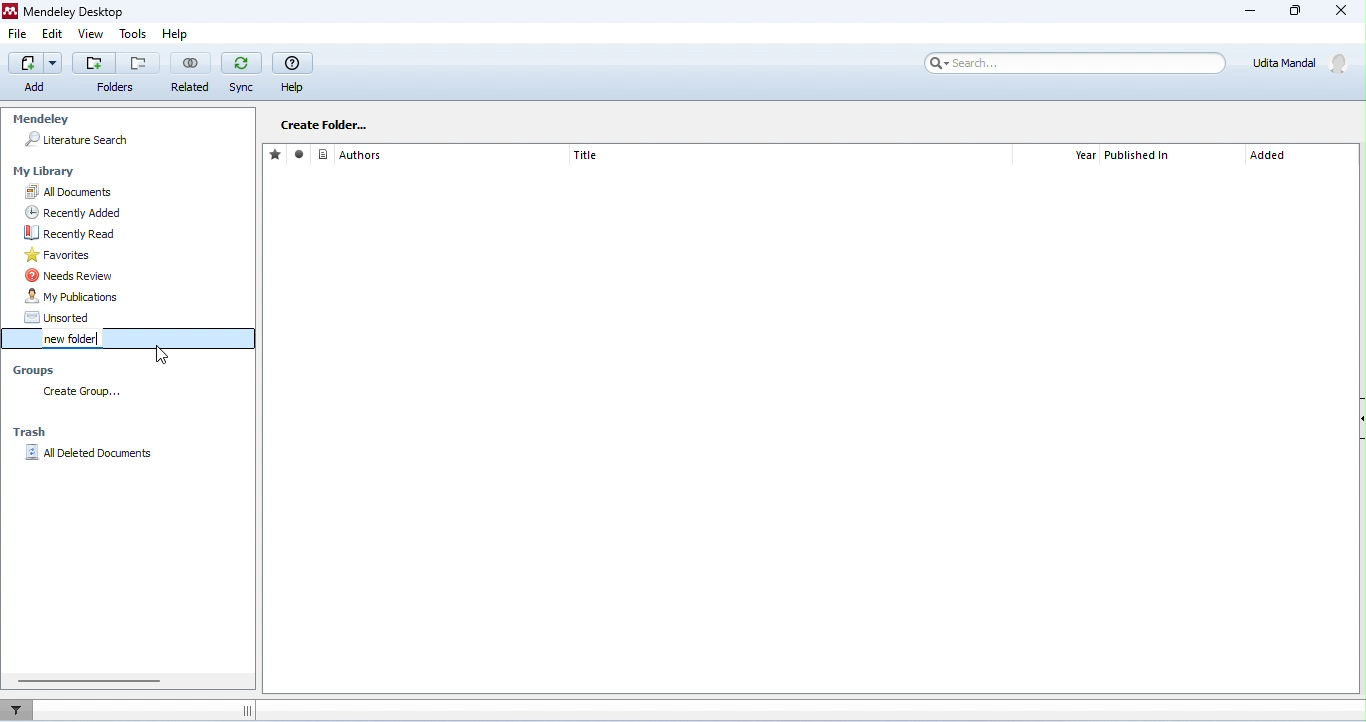 The image size is (1366, 722). I want to click on minimize, so click(1252, 13).